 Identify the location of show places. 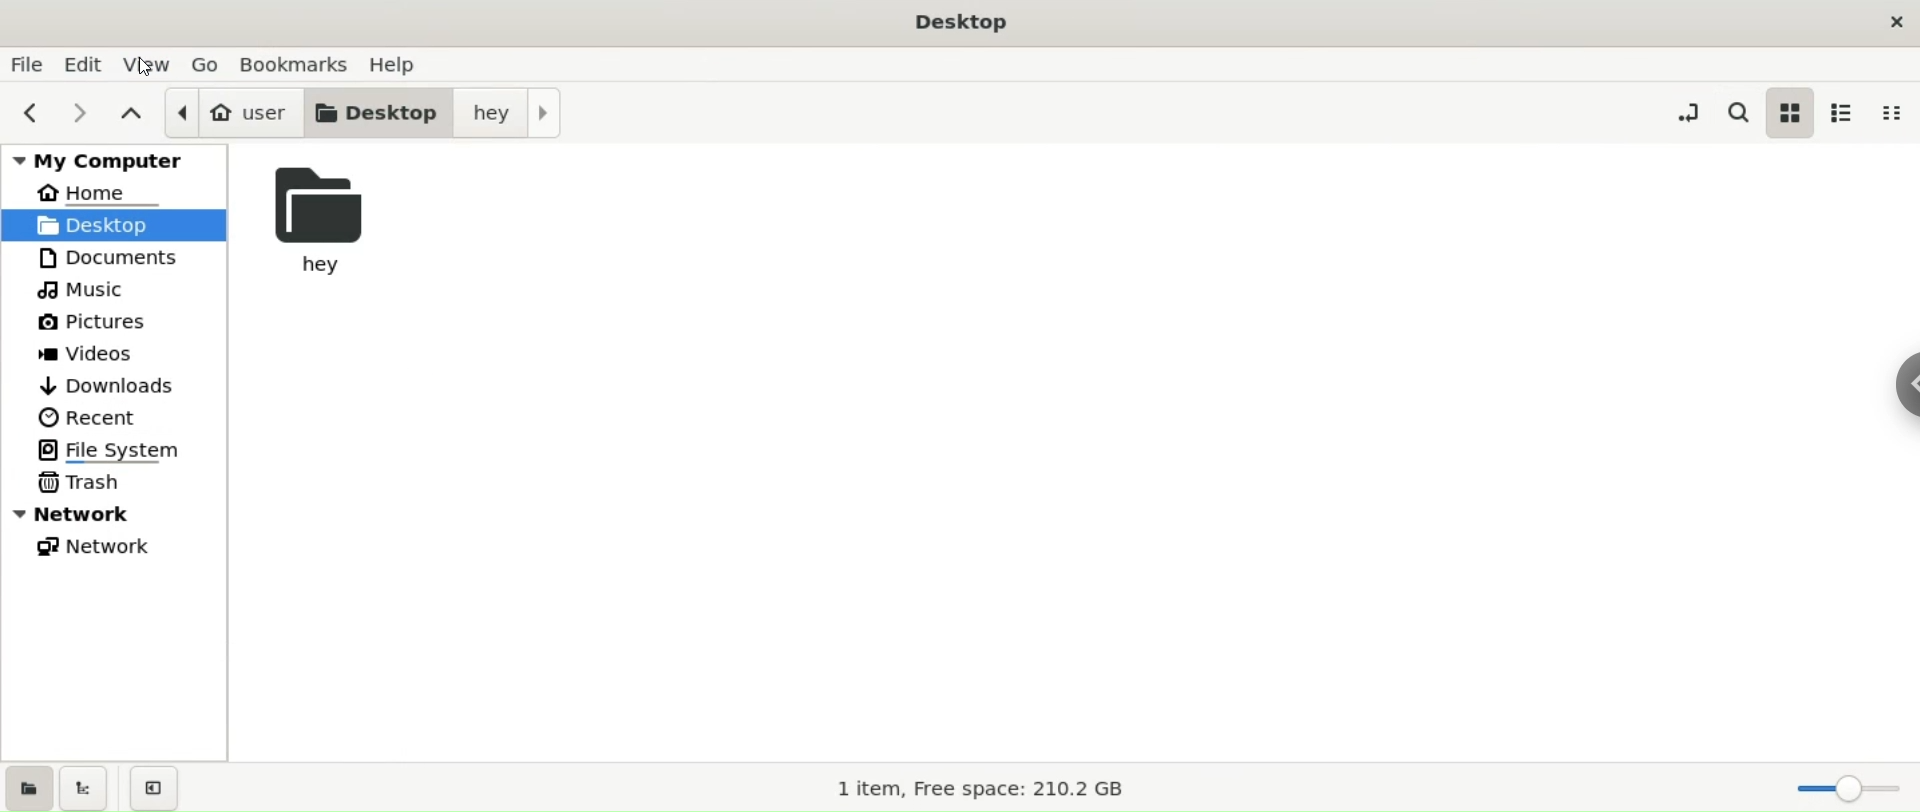
(28, 786).